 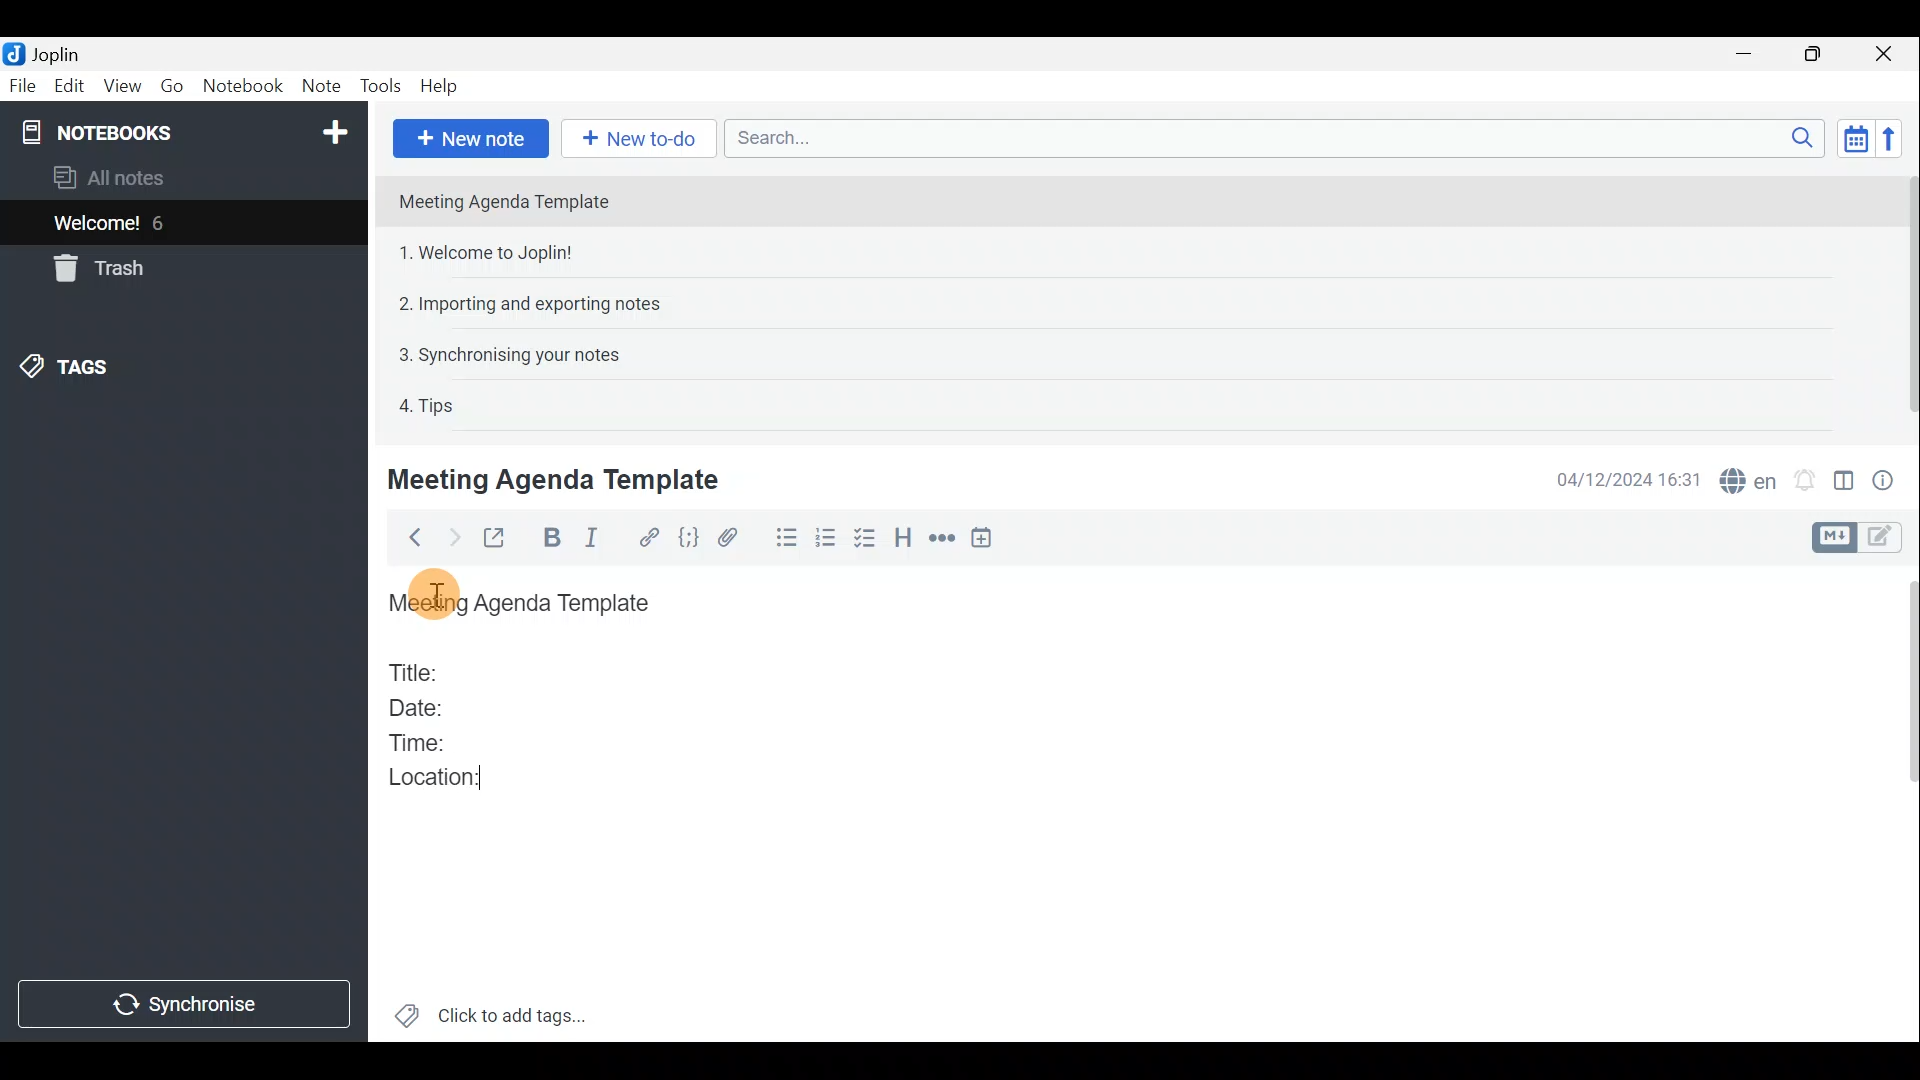 What do you see at coordinates (142, 177) in the screenshot?
I see `All notes` at bounding box center [142, 177].